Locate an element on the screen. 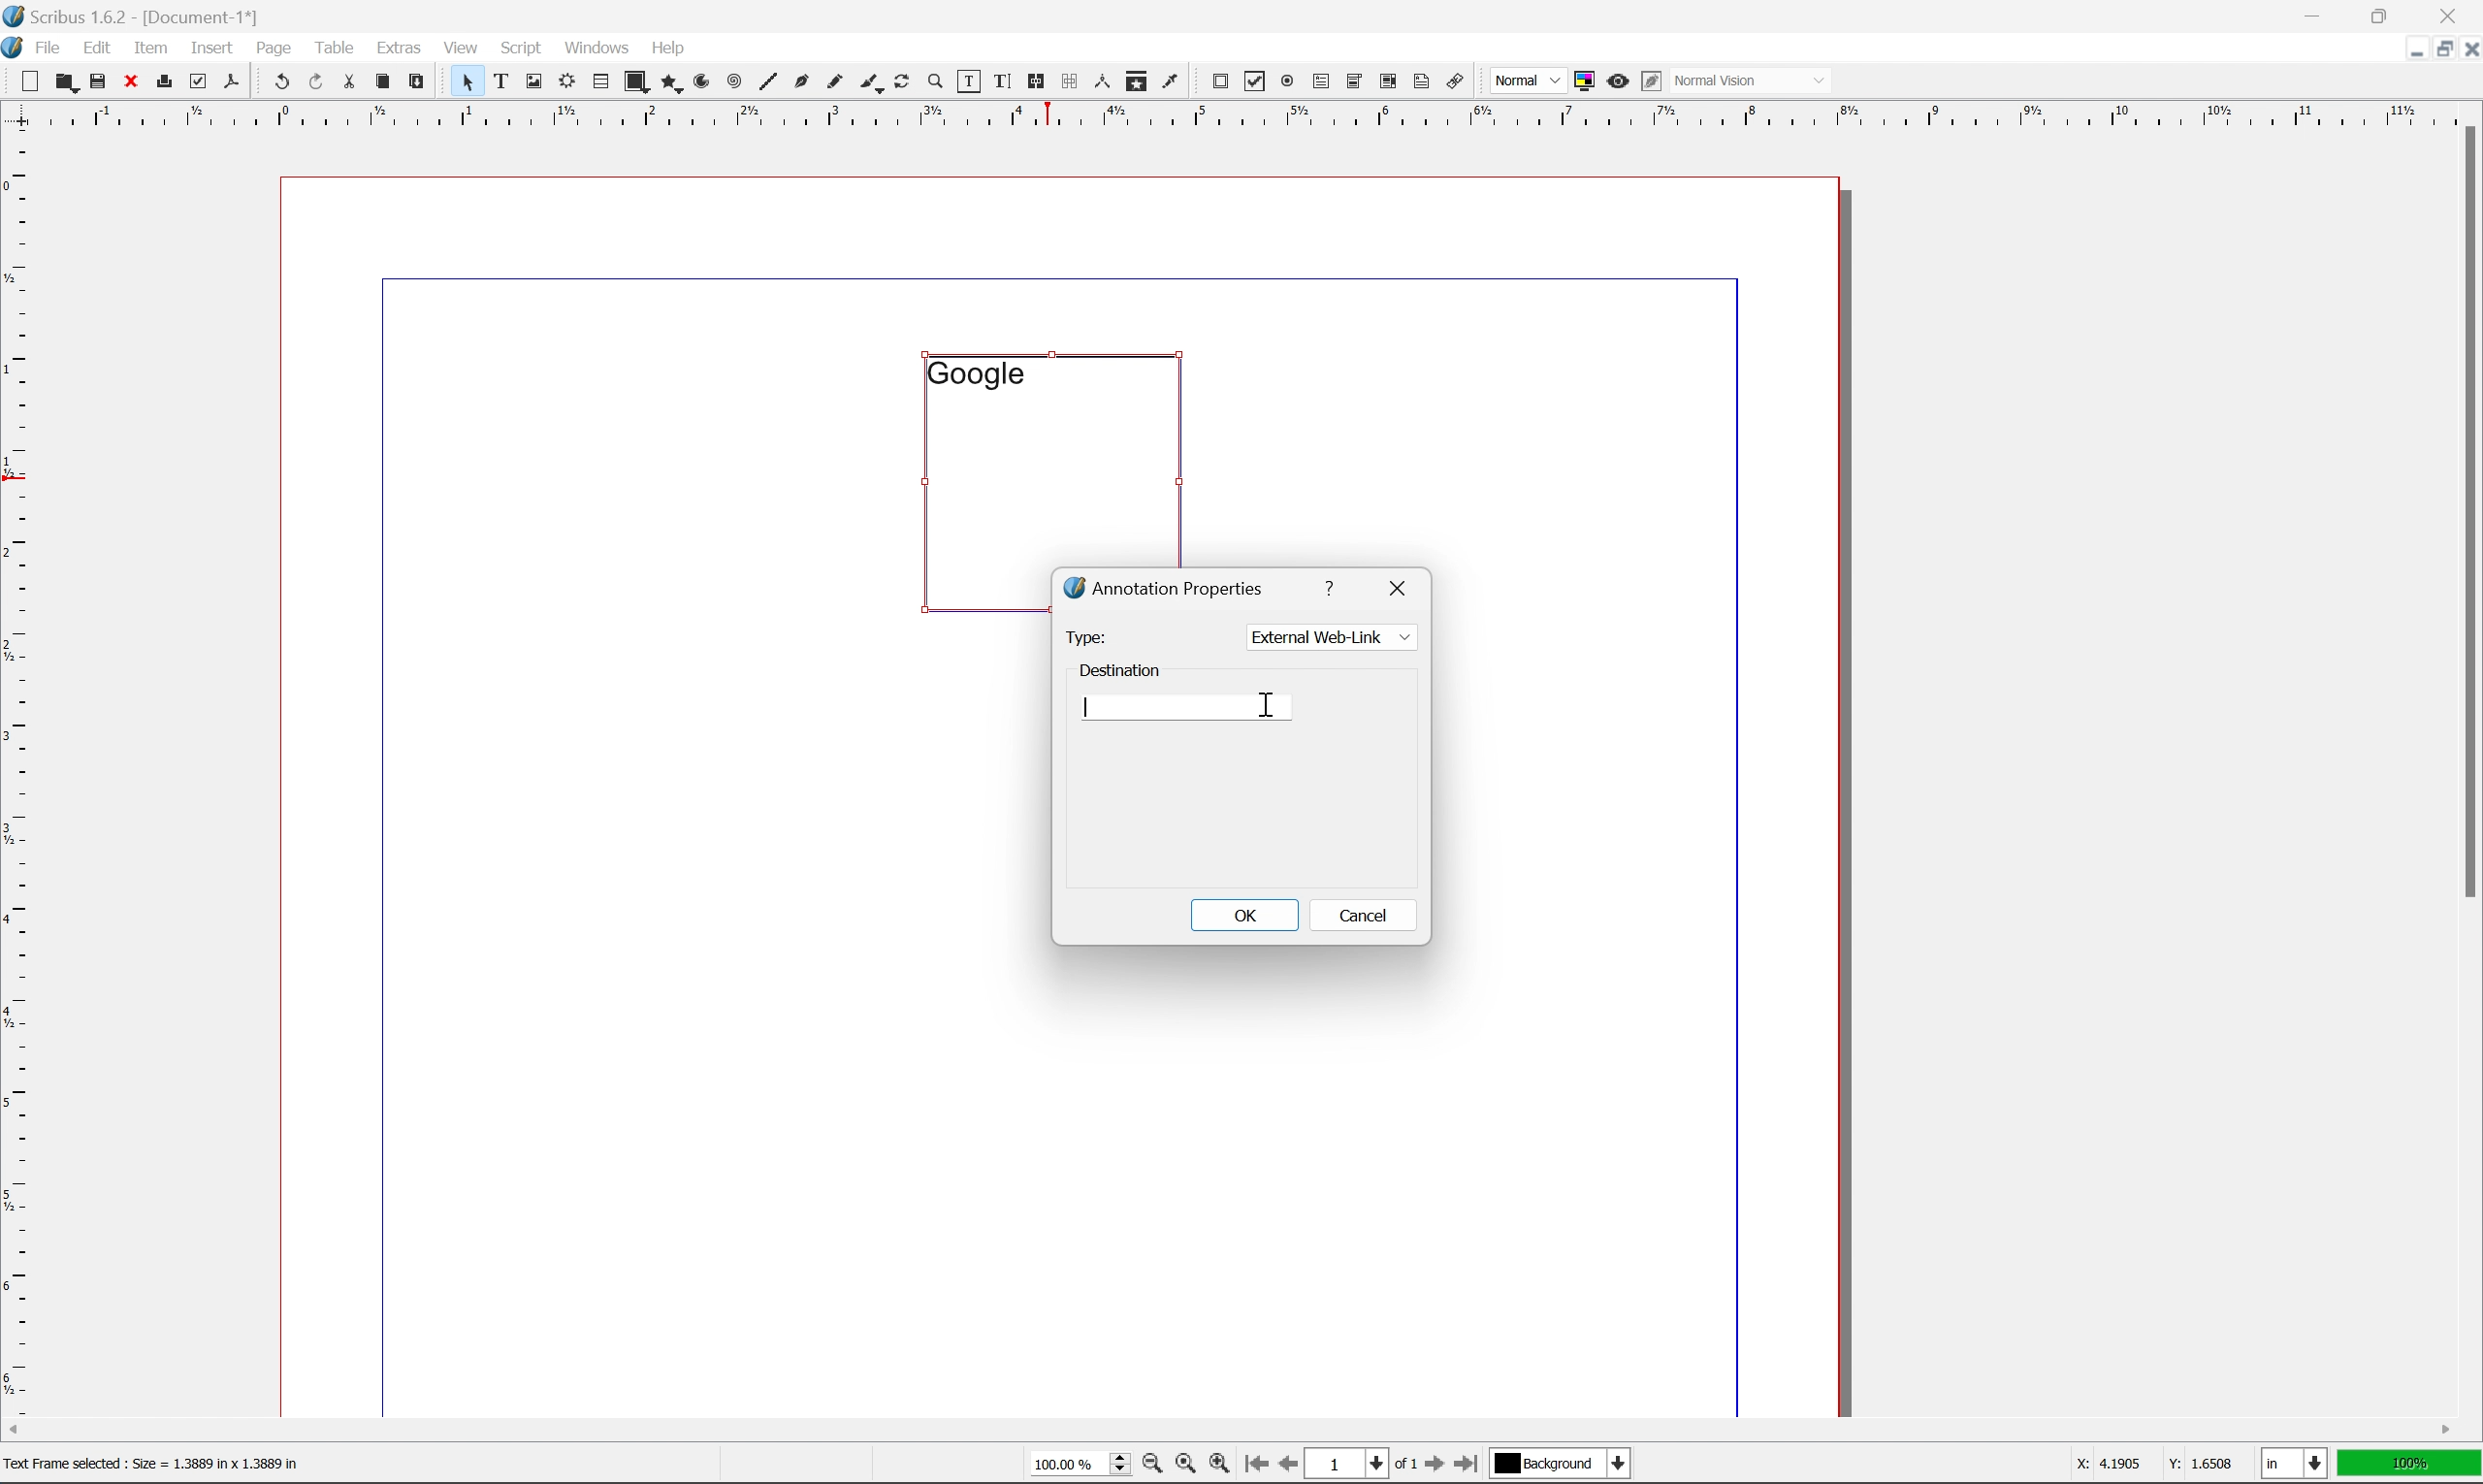  close is located at coordinates (133, 80).